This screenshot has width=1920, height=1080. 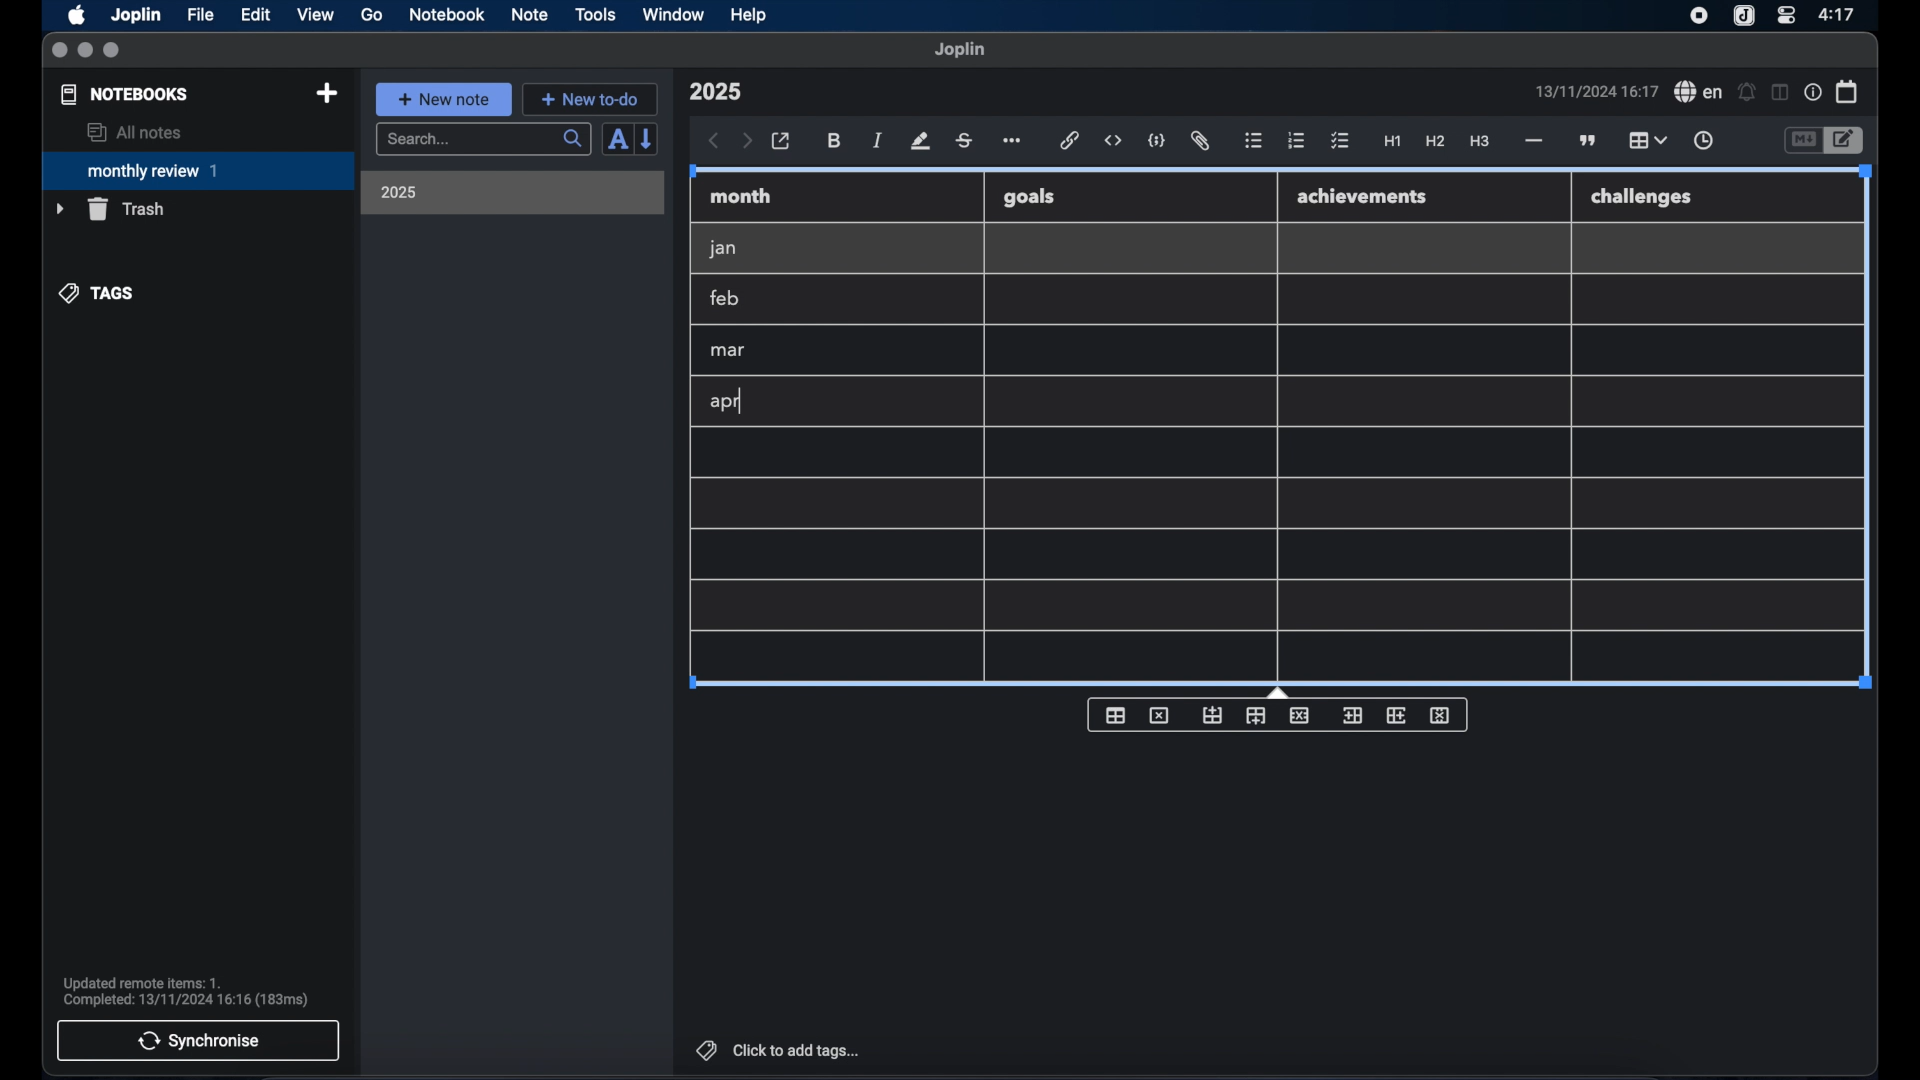 What do you see at coordinates (595, 14) in the screenshot?
I see `tools` at bounding box center [595, 14].